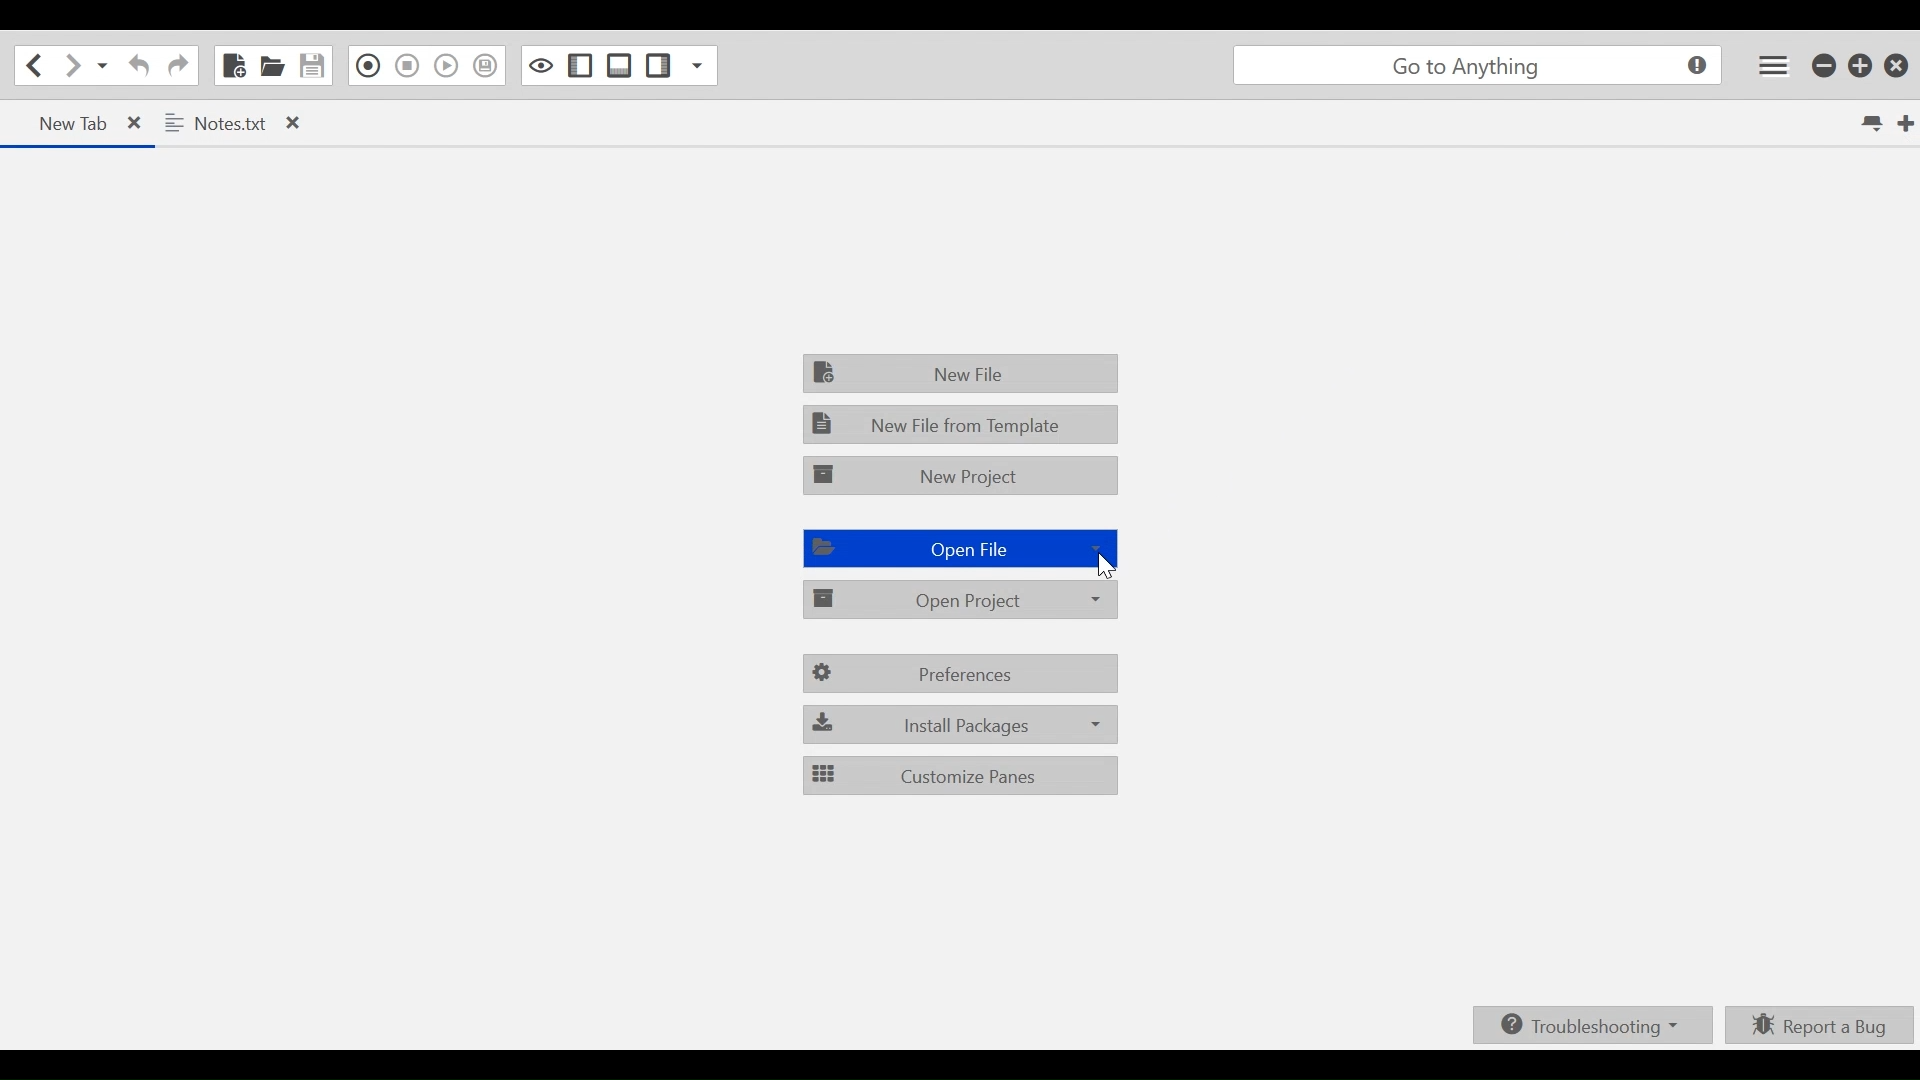 This screenshot has height=1080, width=1920. I want to click on Install Packages, so click(963, 724).